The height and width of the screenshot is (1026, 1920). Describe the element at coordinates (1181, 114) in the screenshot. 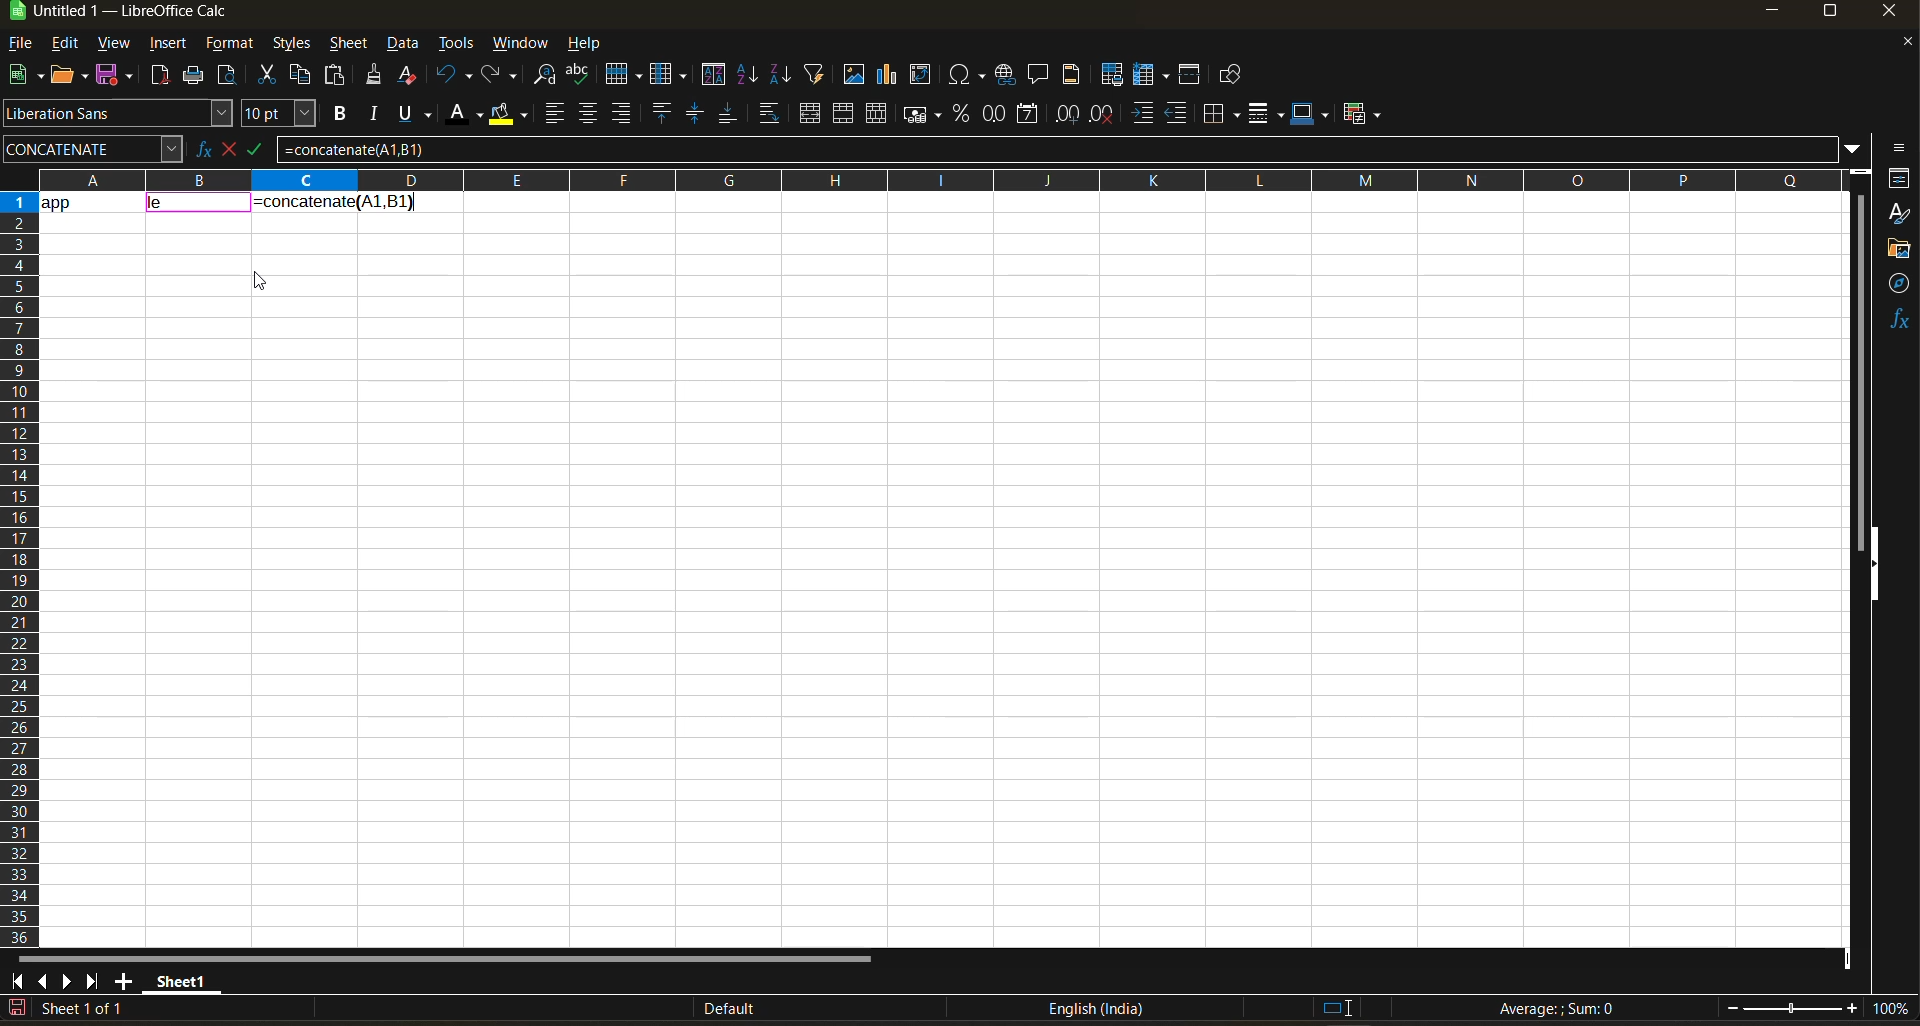

I see `decrease indent` at that location.